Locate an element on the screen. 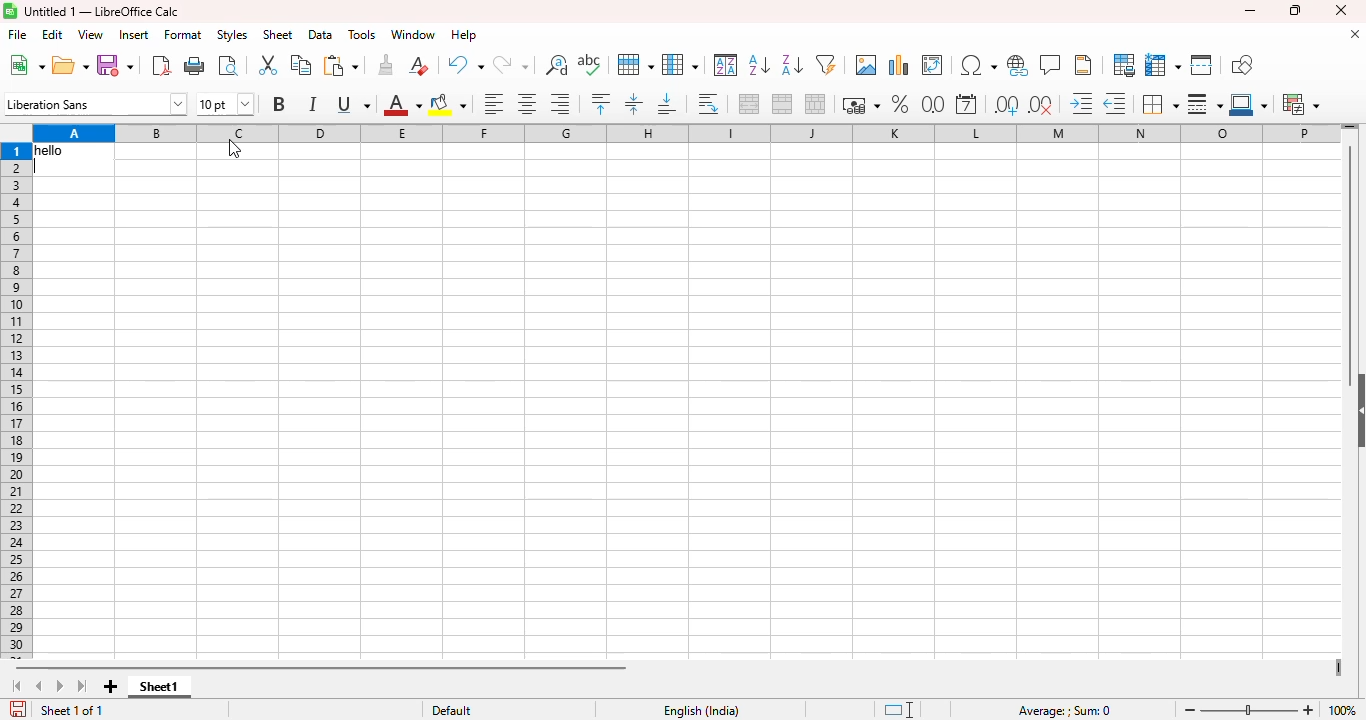 The image size is (1366, 720). zoom out is located at coordinates (1190, 709).